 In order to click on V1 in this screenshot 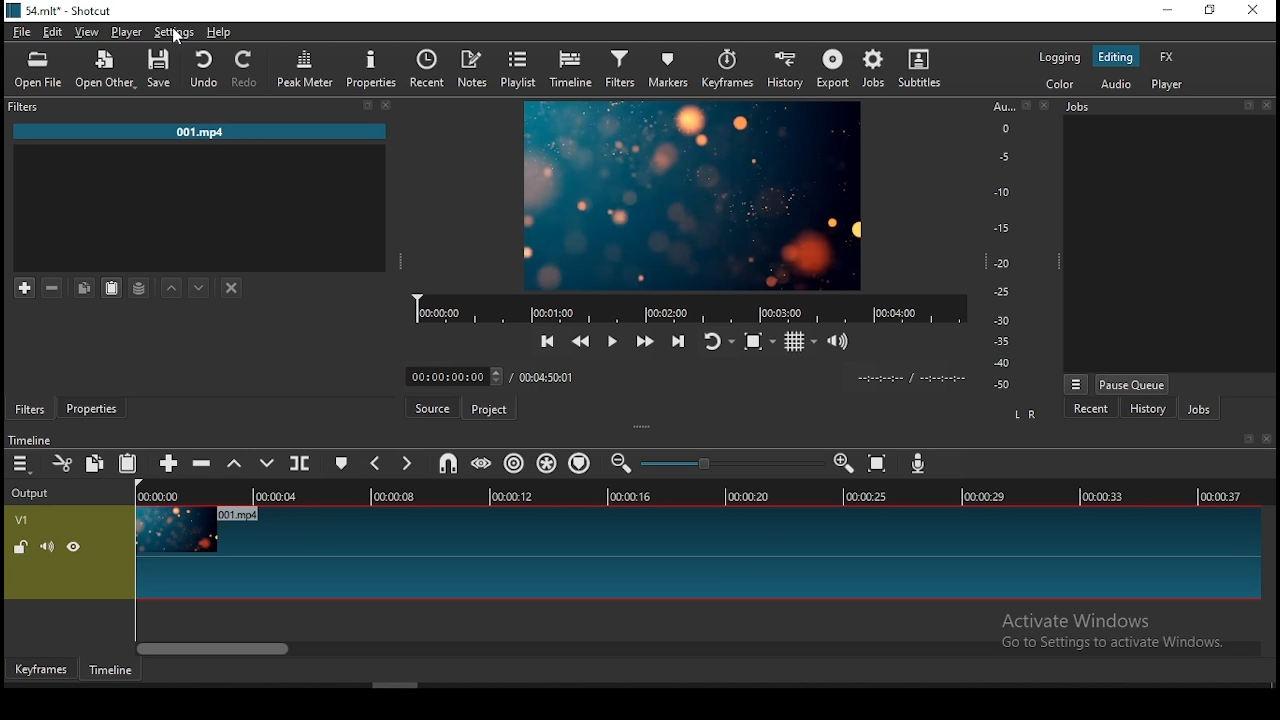, I will do `click(20, 520)`.